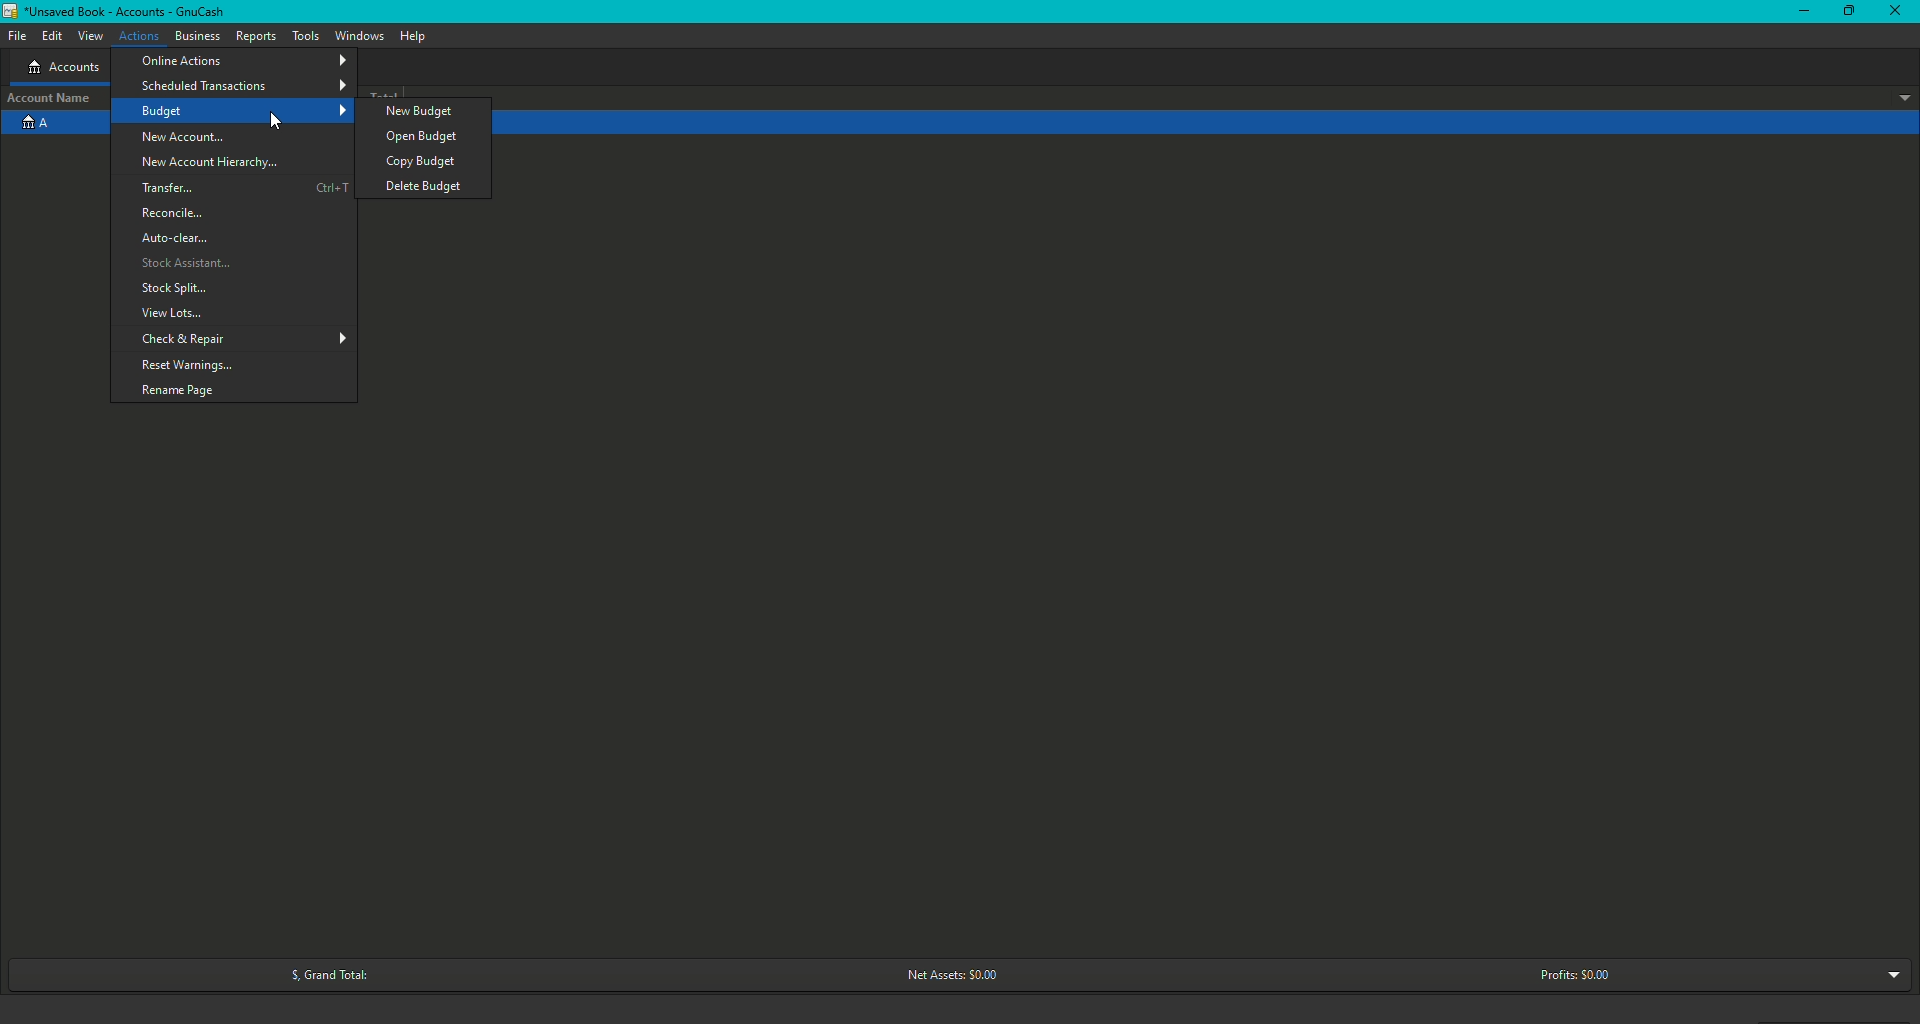 This screenshot has height=1024, width=1920. Describe the element at coordinates (305, 36) in the screenshot. I see `Tools` at that location.